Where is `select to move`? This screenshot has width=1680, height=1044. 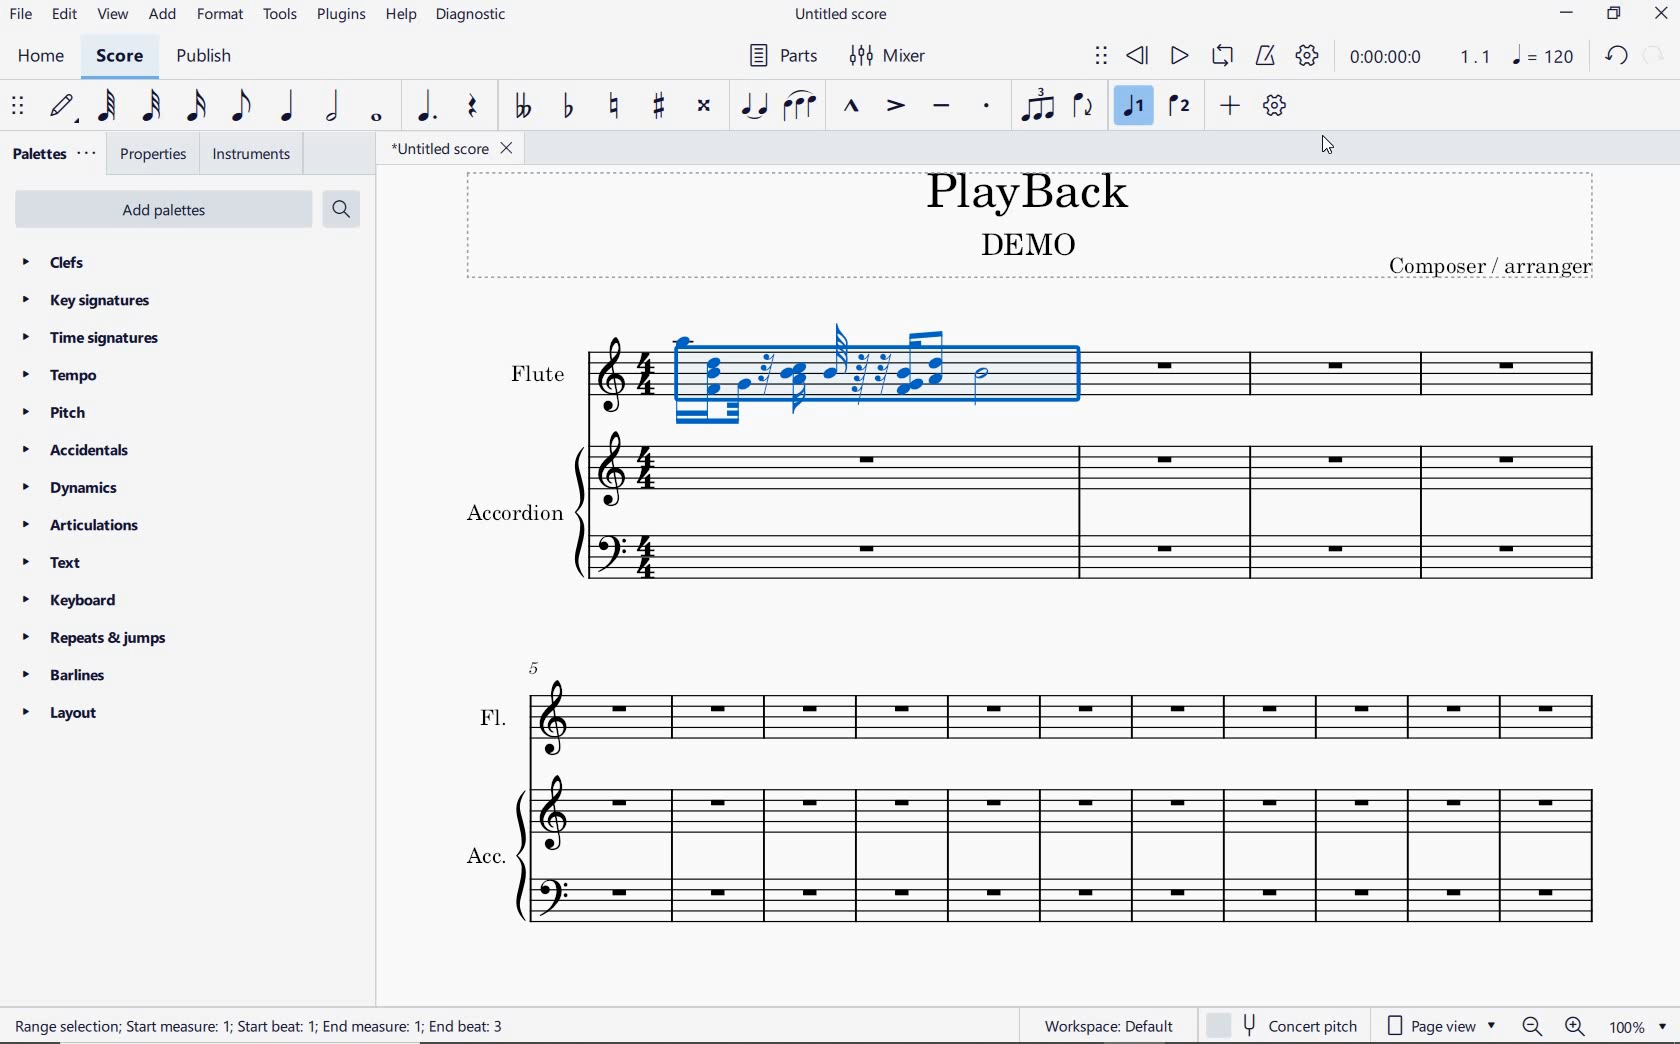 select to move is located at coordinates (19, 107).